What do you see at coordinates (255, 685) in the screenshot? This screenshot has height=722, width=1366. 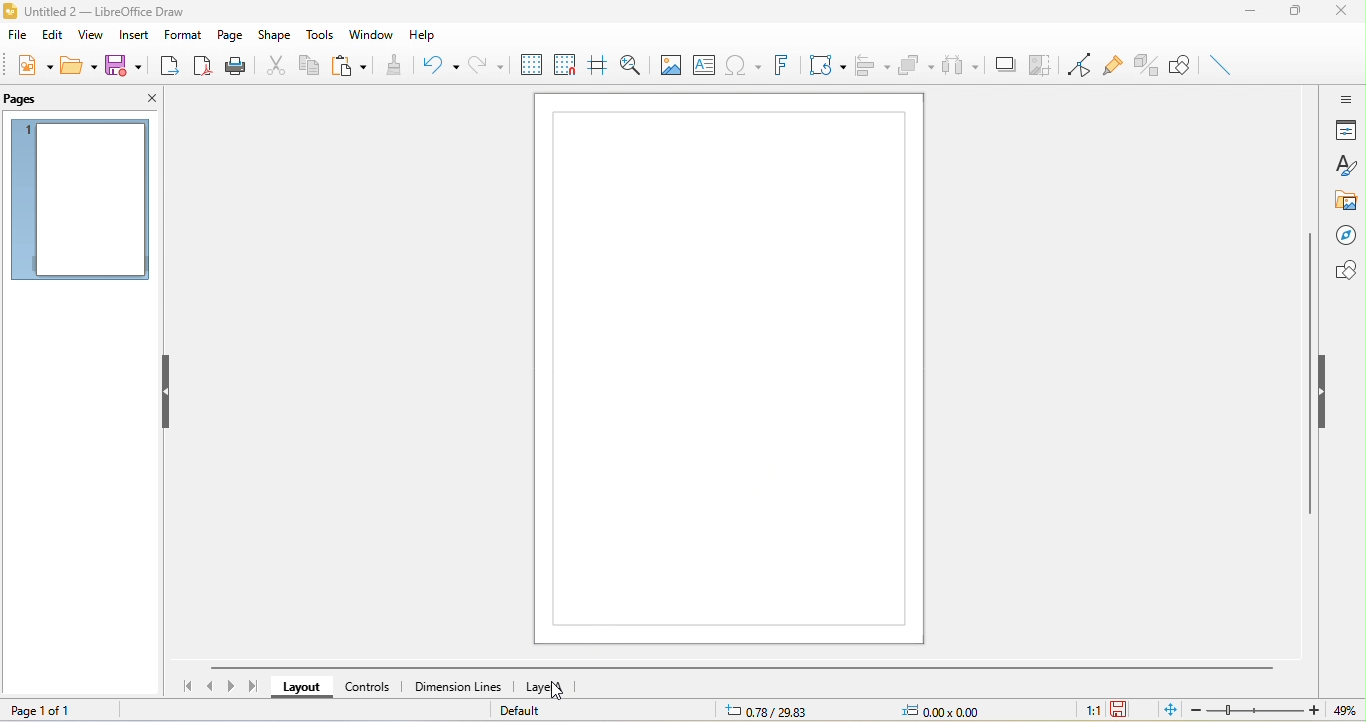 I see `last page` at bounding box center [255, 685].